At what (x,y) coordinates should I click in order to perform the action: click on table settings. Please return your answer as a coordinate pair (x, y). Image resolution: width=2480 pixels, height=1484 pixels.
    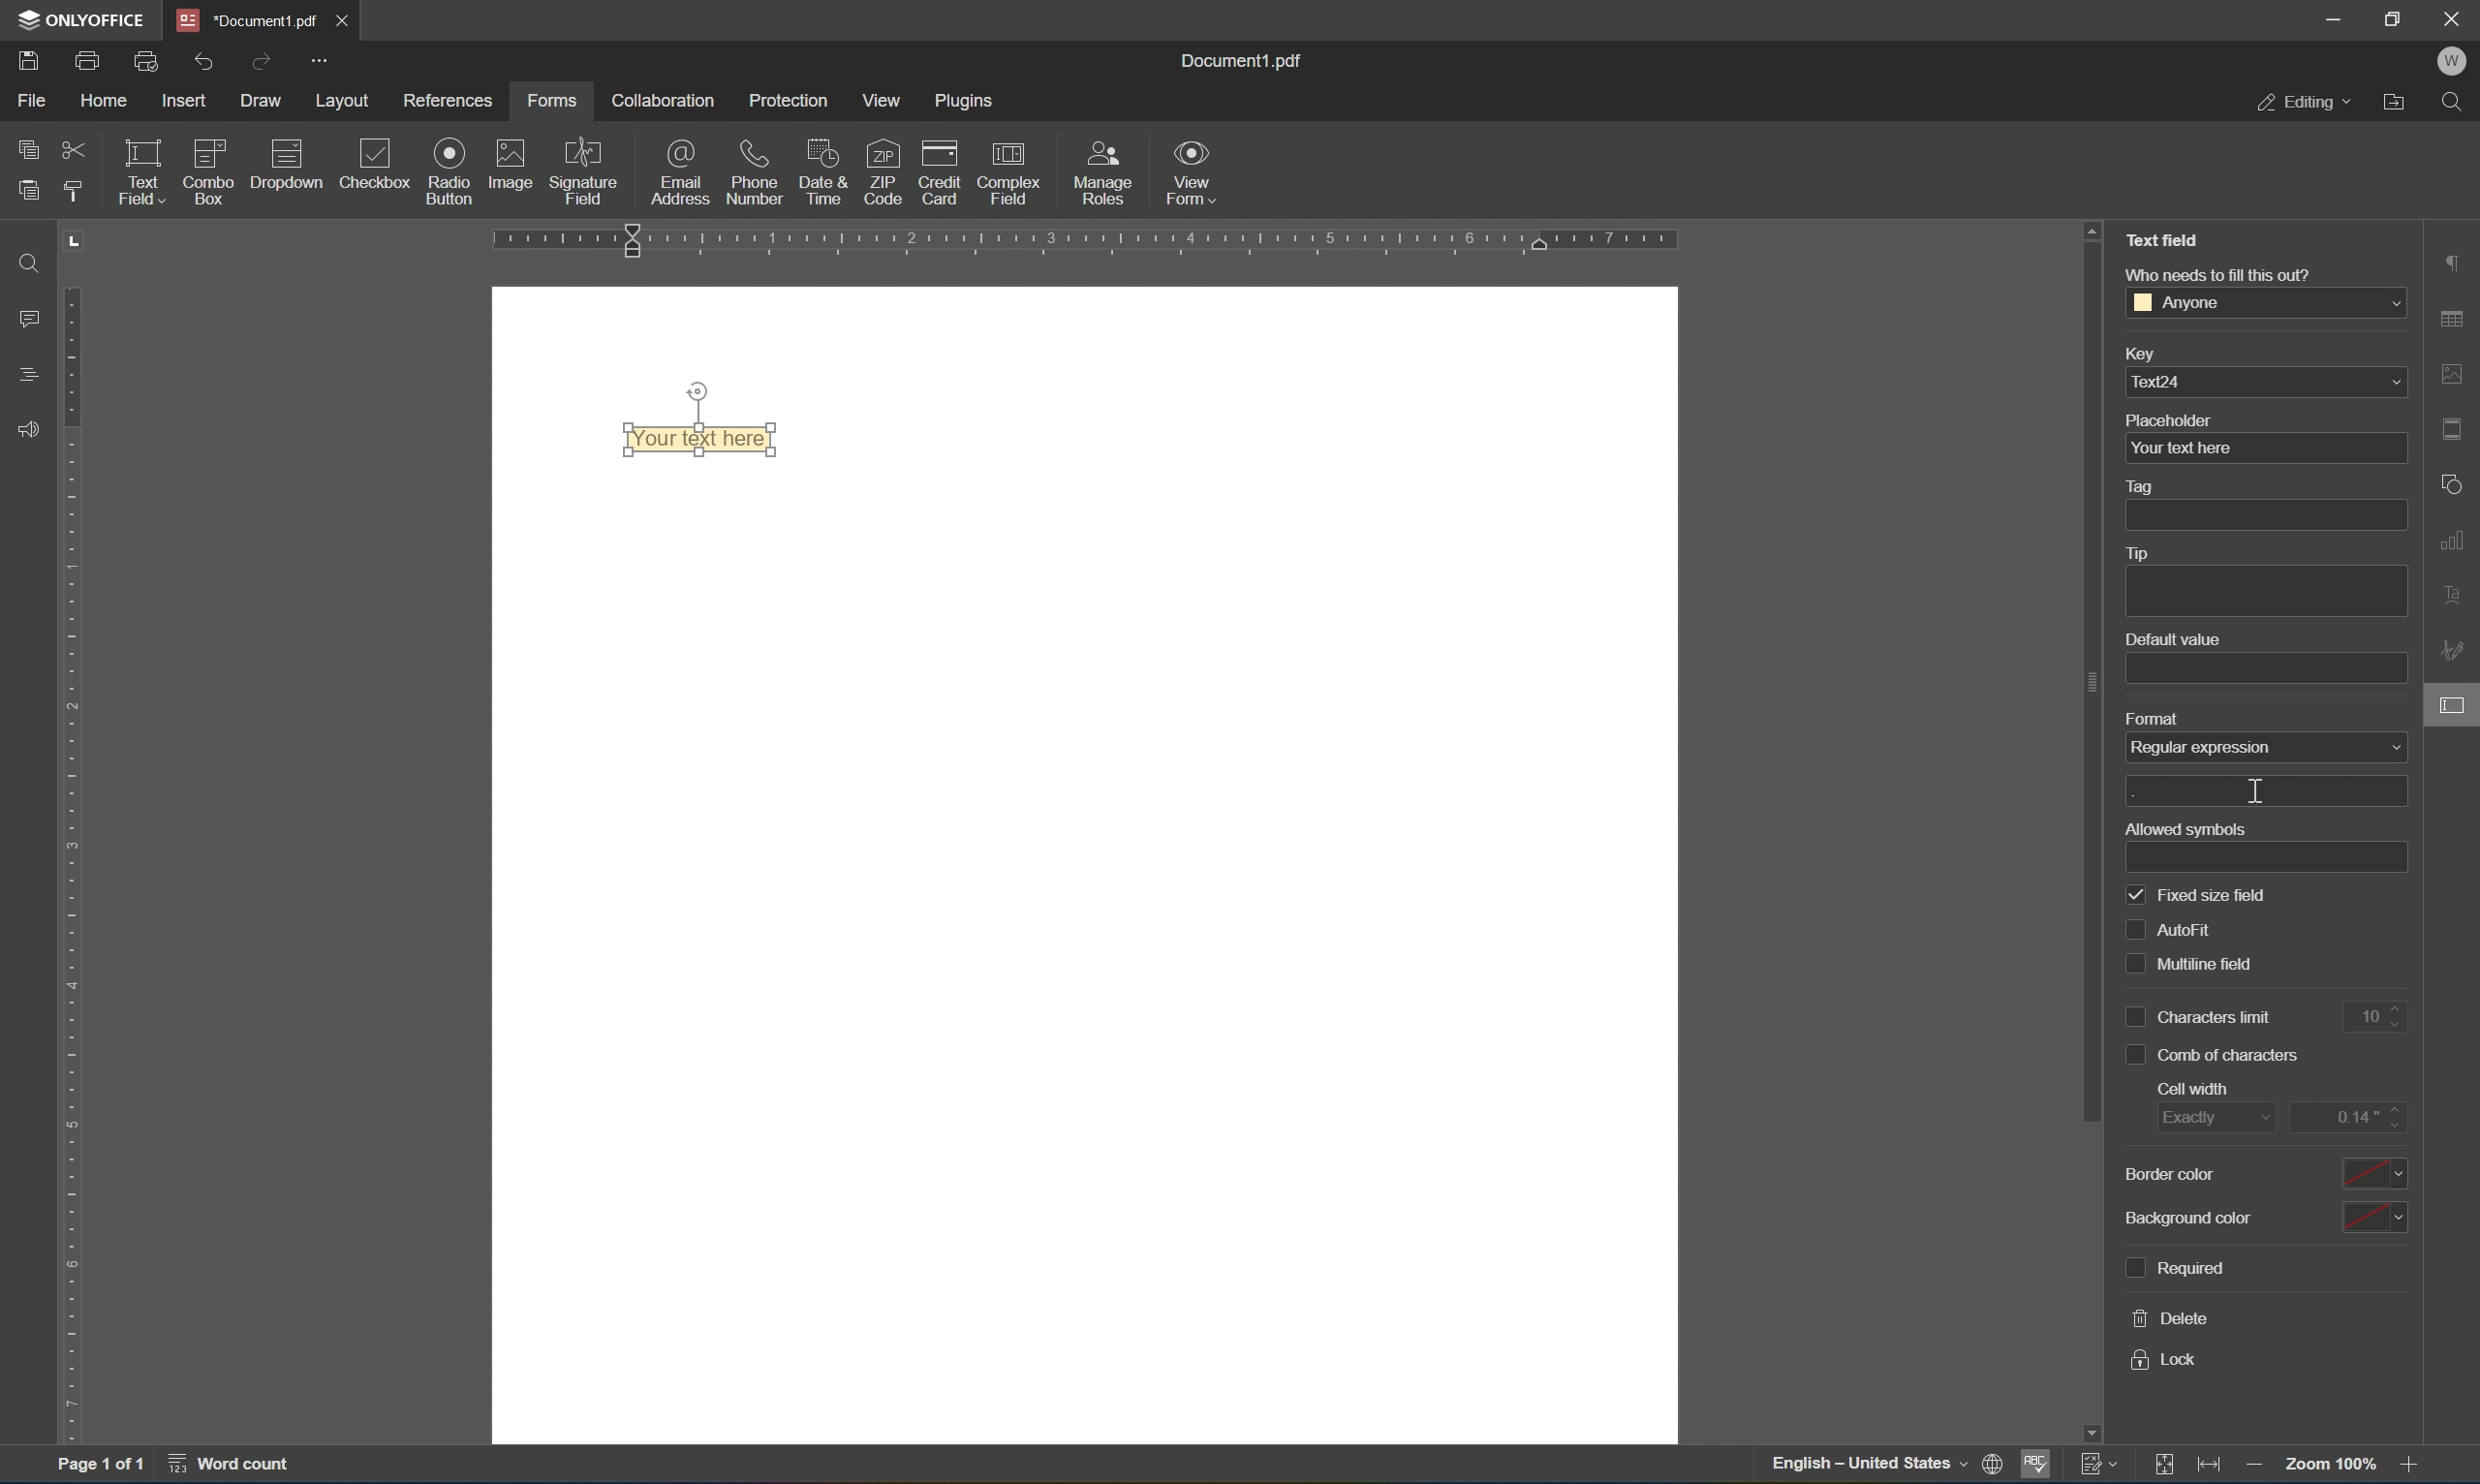
    Looking at the image, I should click on (2455, 322).